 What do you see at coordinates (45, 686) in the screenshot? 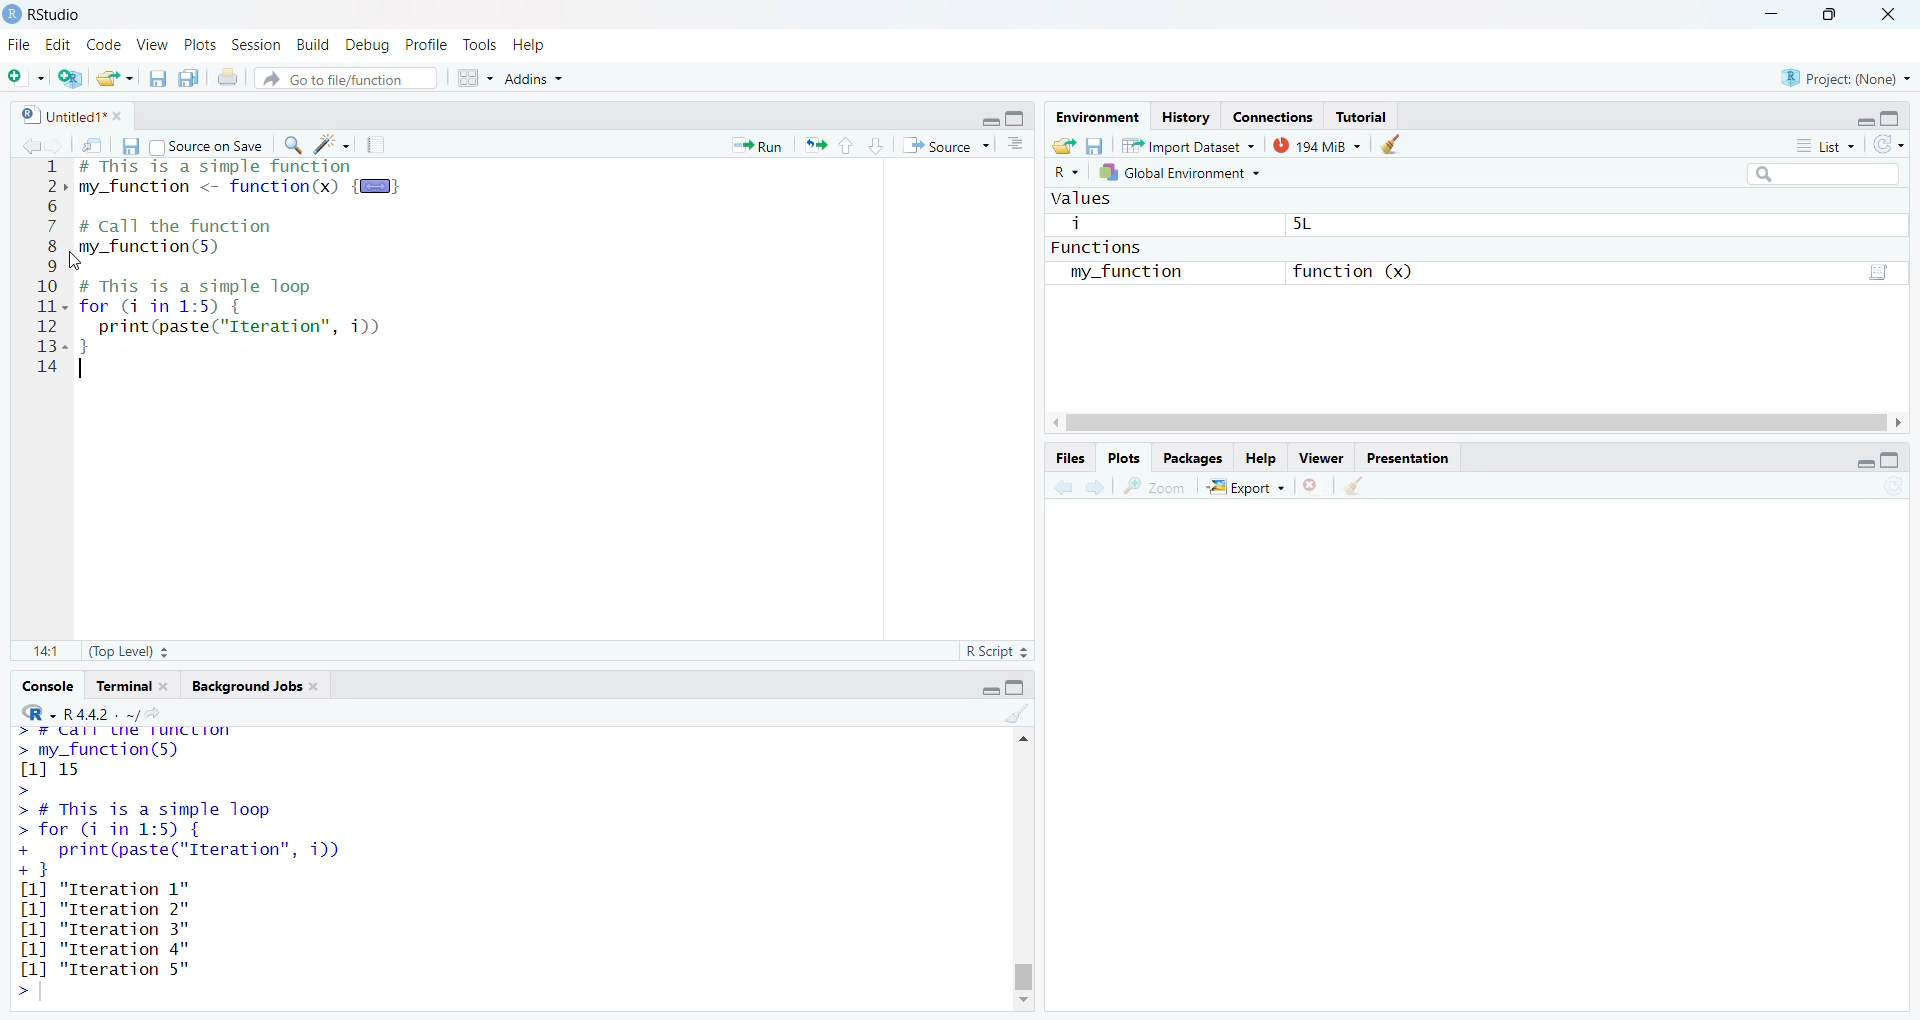
I see `console` at bounding box center [45, 686].